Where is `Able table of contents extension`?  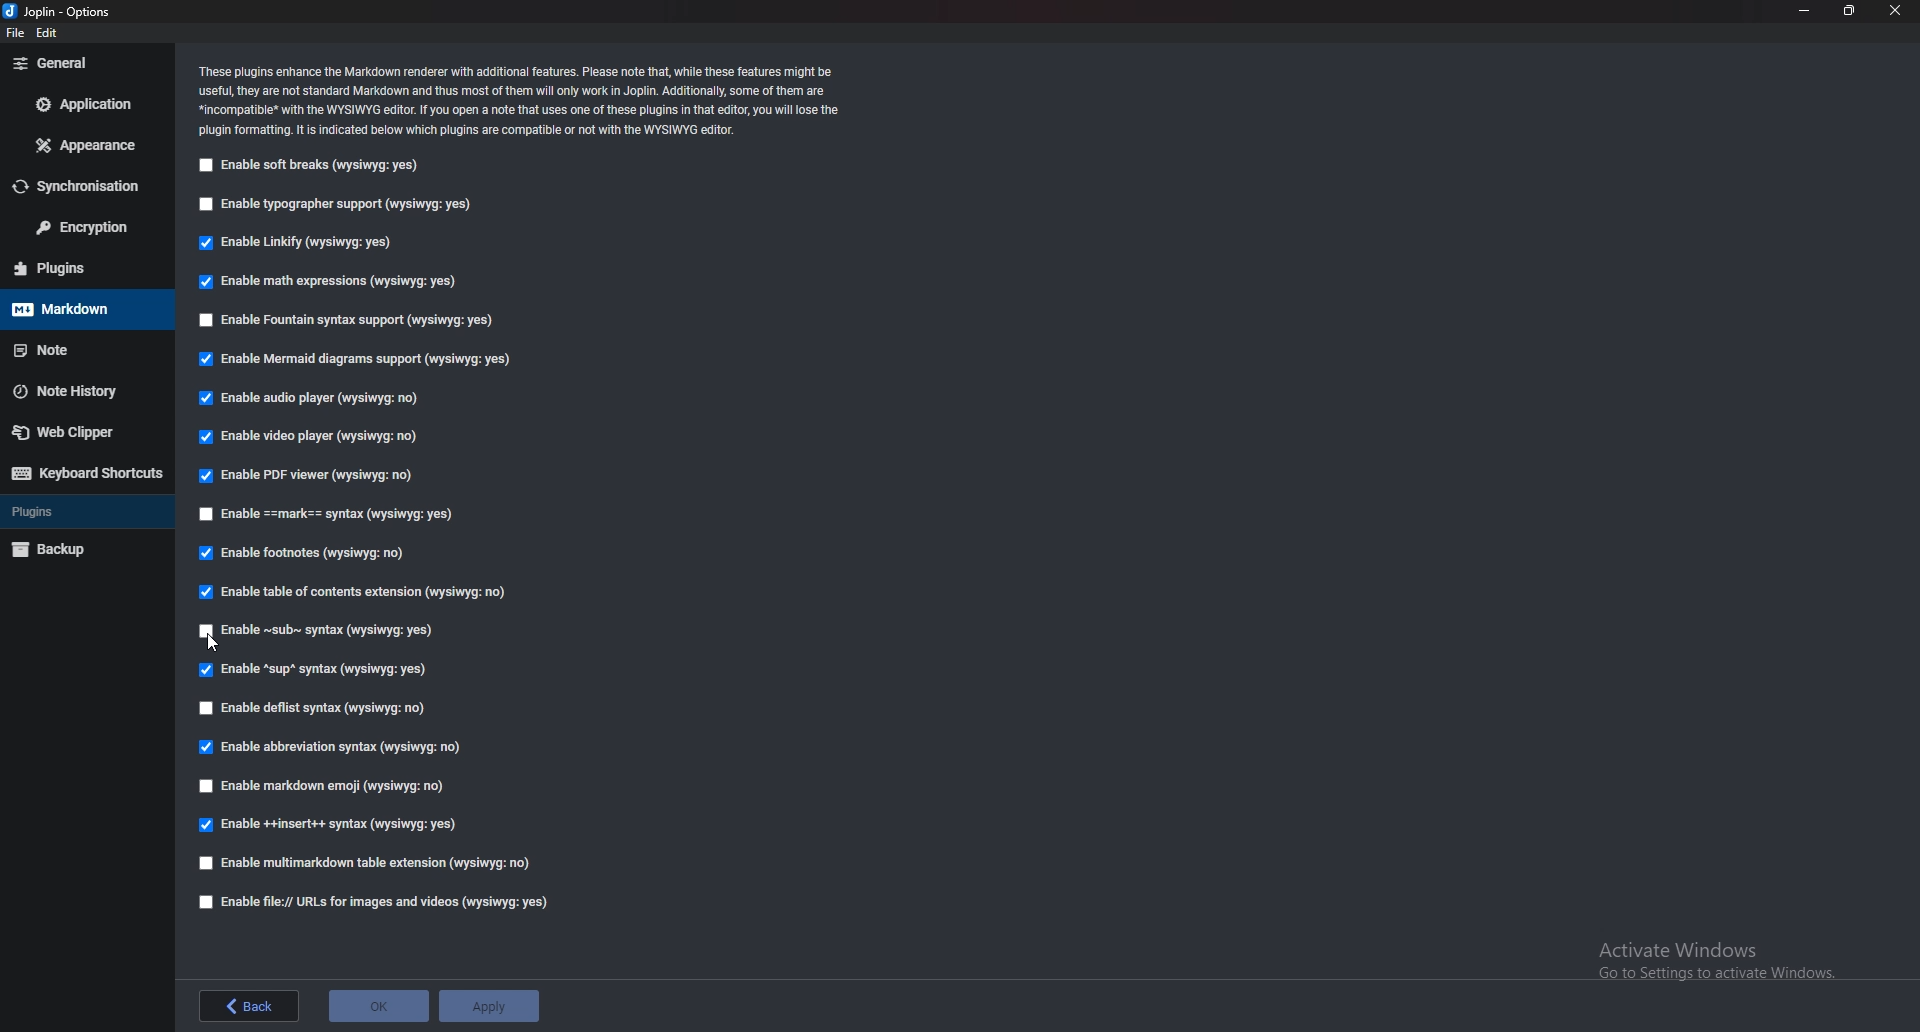
Able table of contents extension is located at coordinates (355, 592).